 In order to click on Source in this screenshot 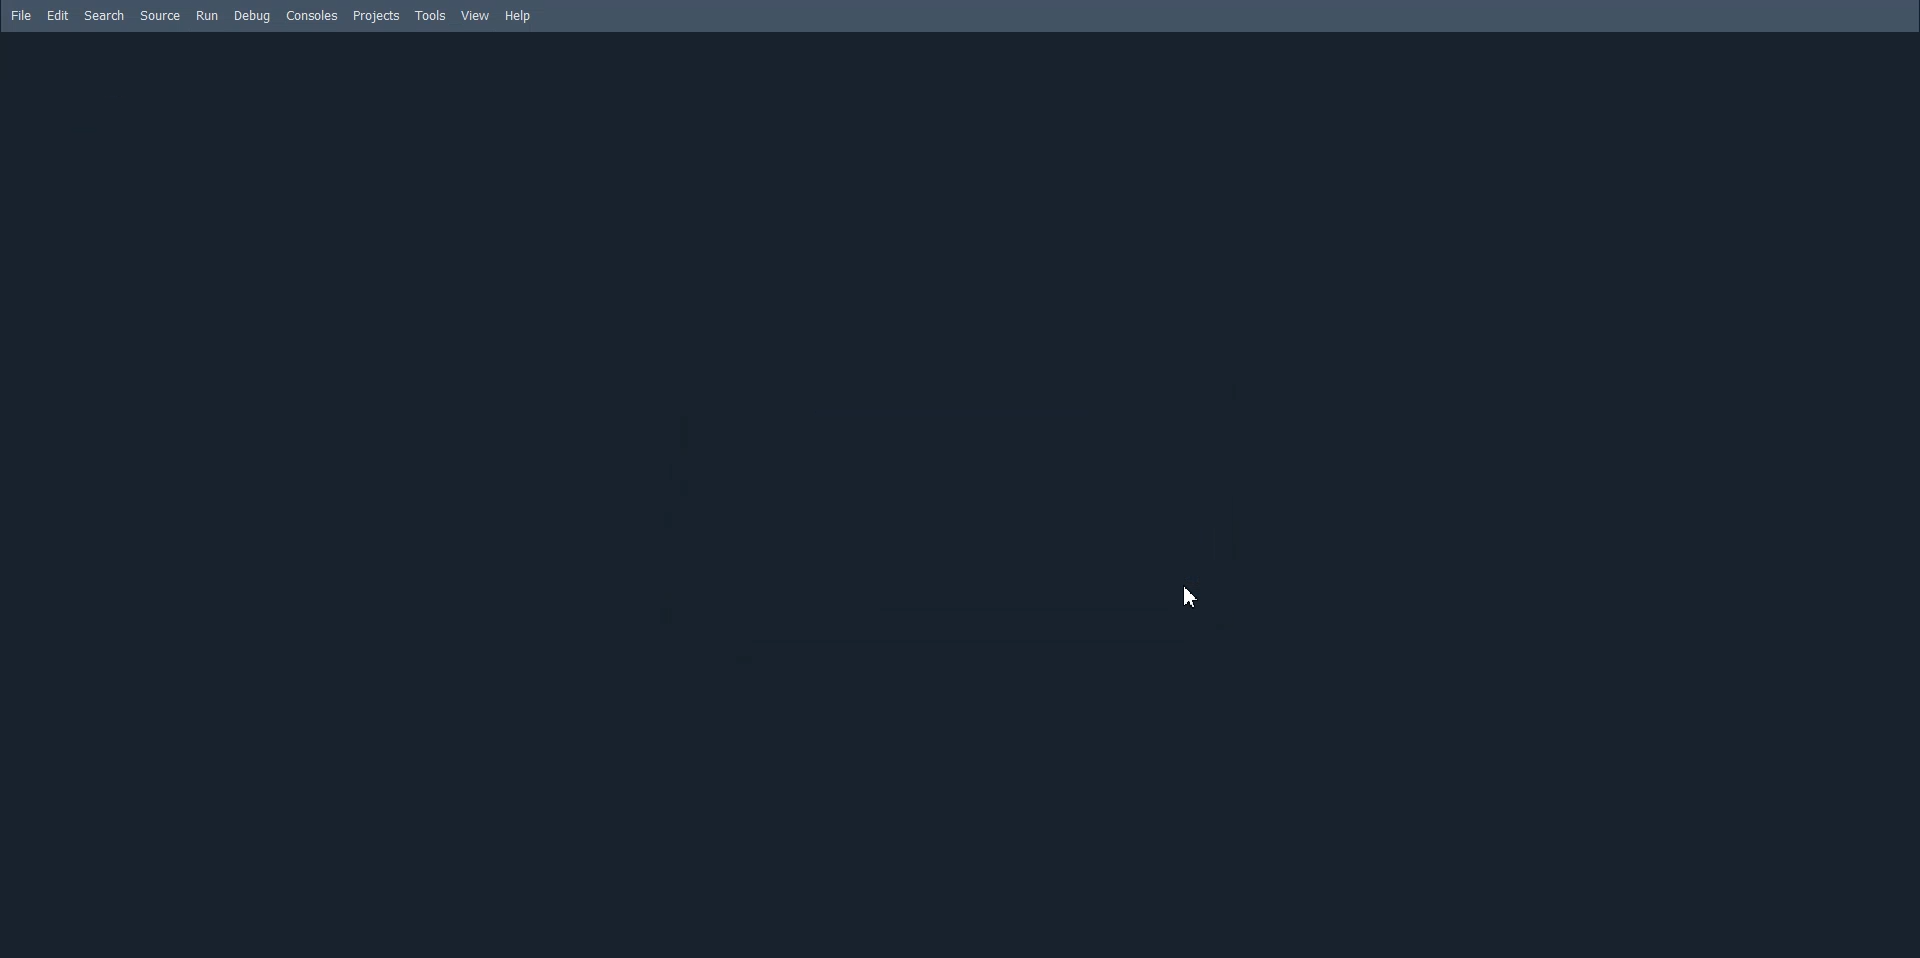, I will do `click(158, 15)`.